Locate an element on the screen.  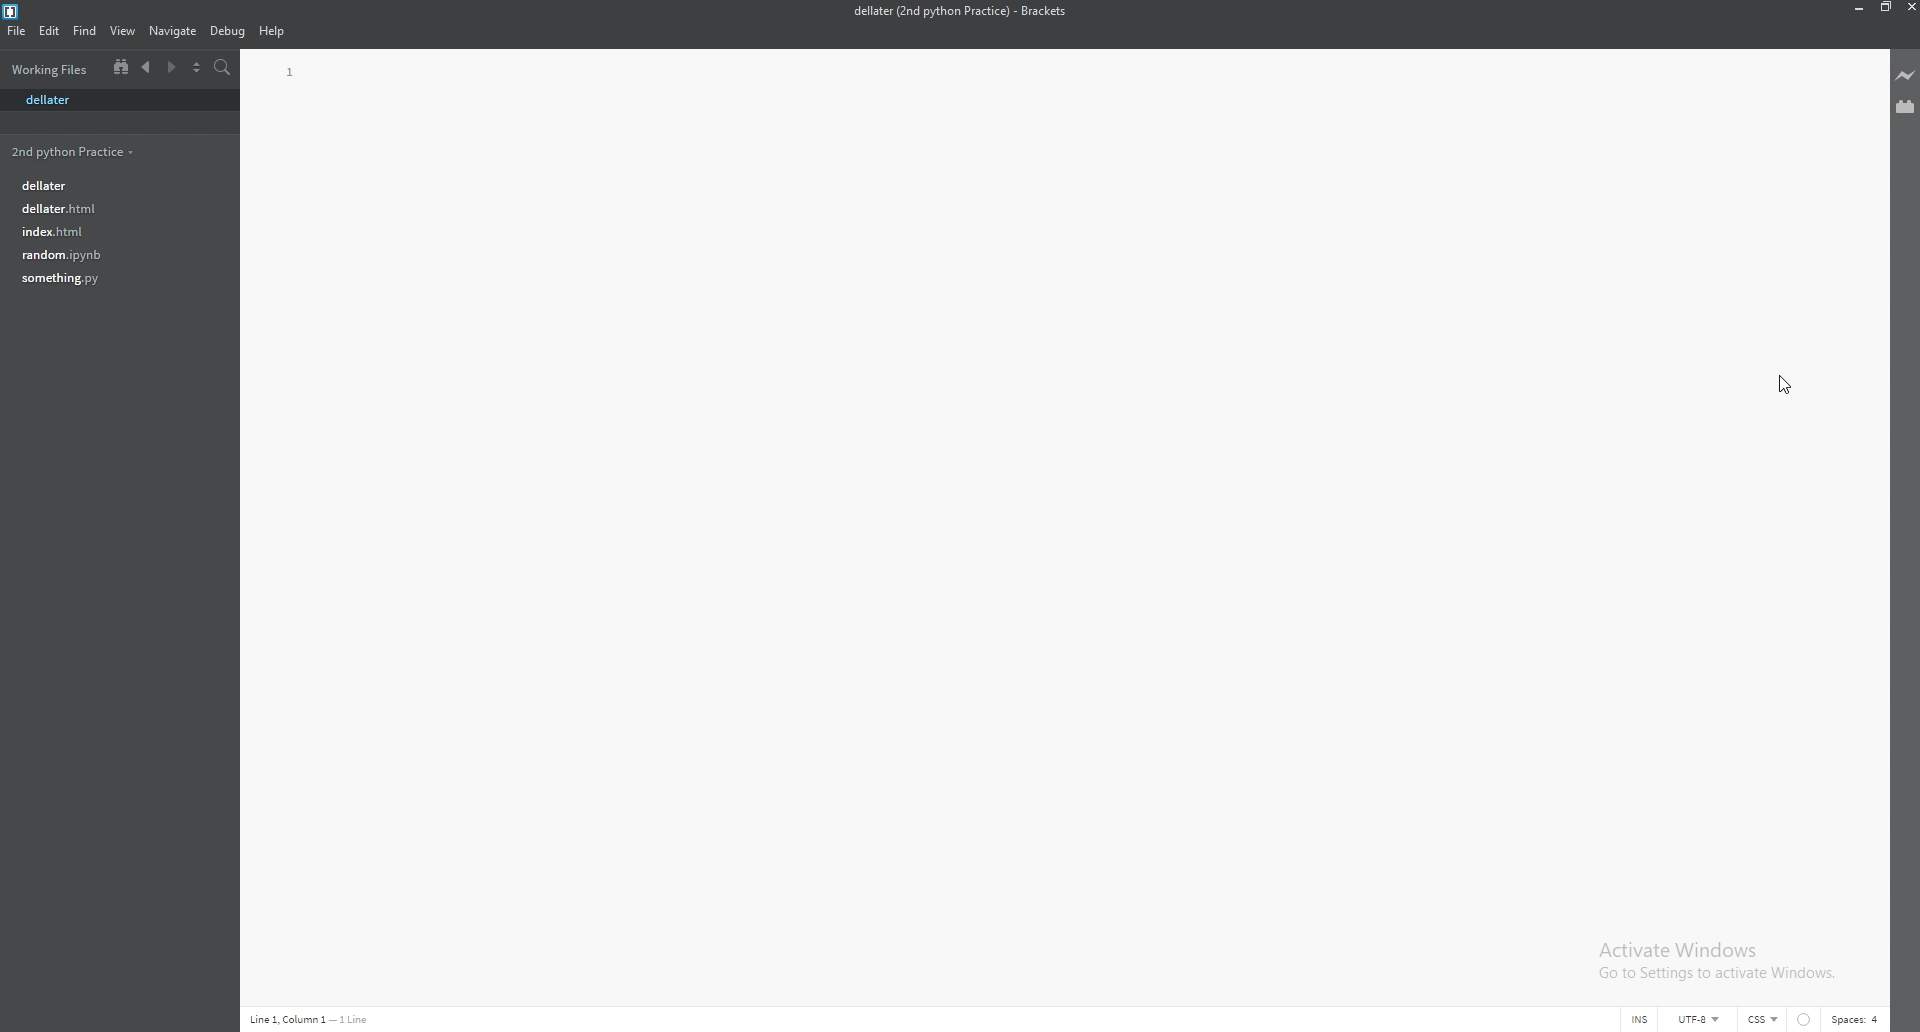
file is located at coordinates (115, 100).